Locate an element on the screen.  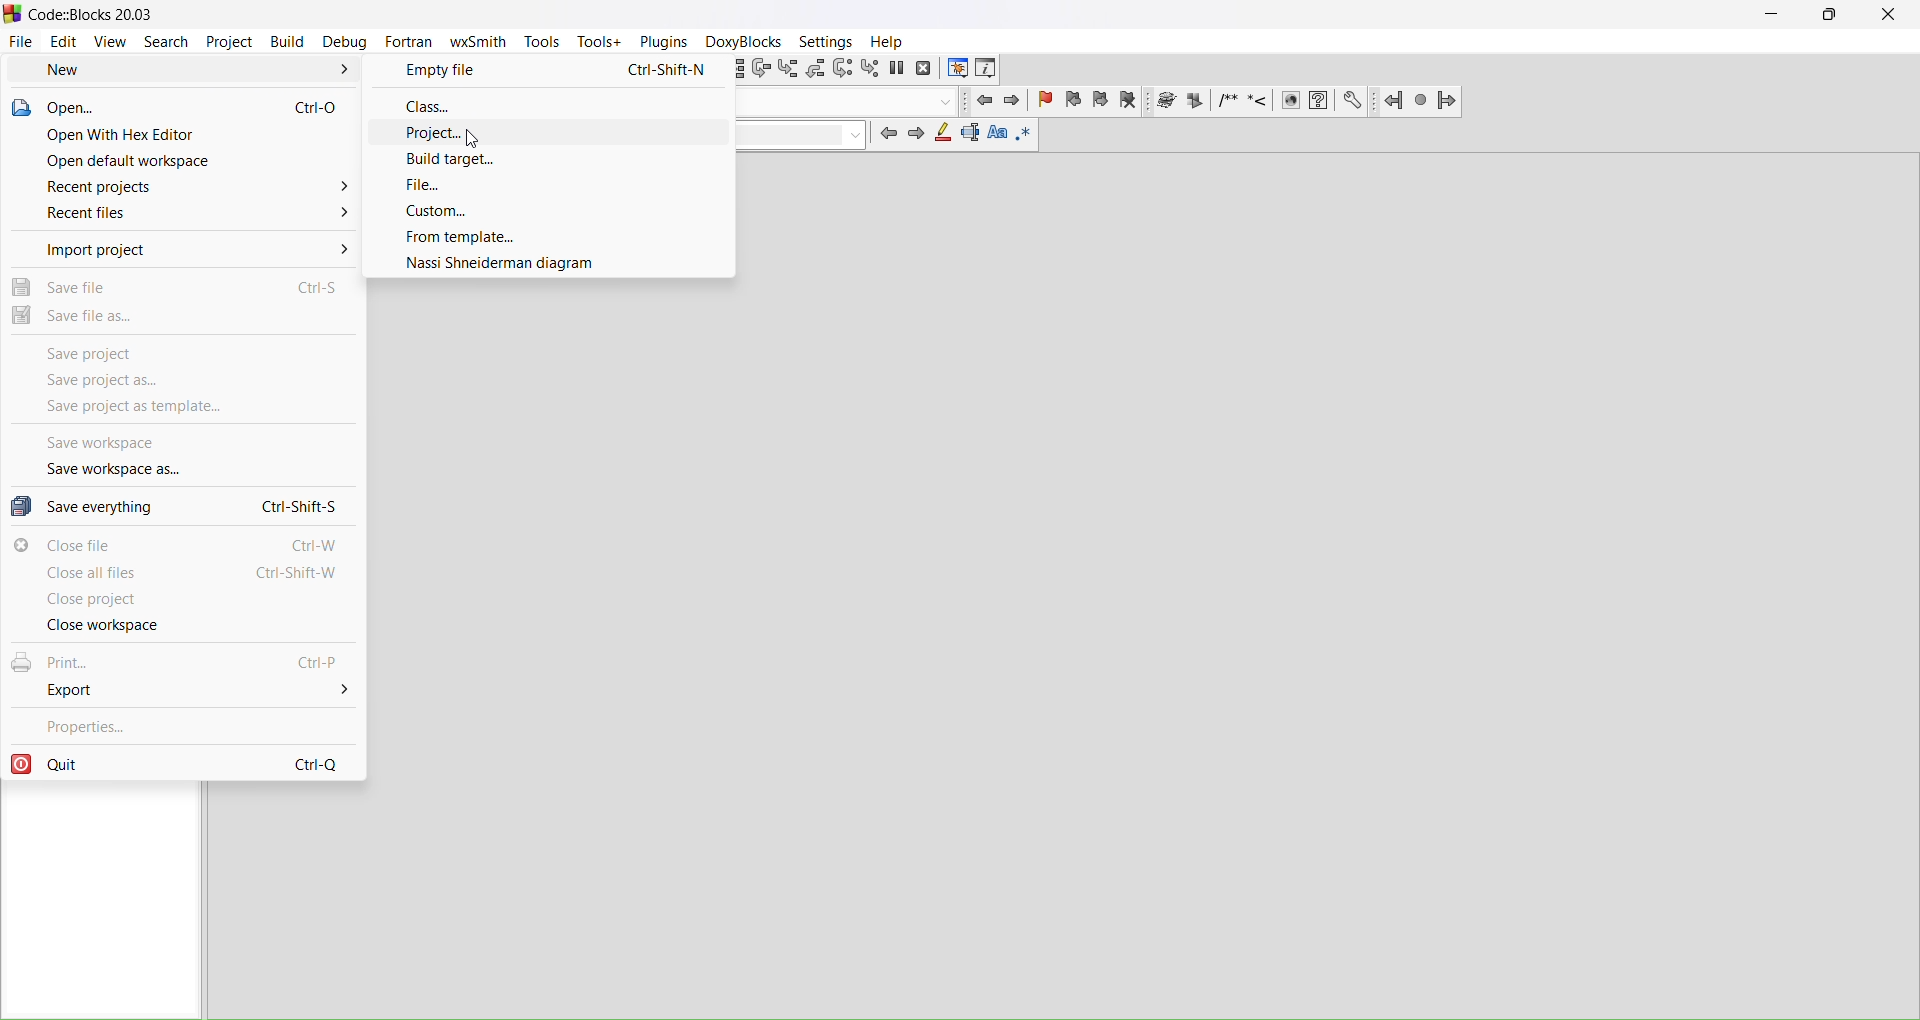
export is located at coordinates (186, 692).